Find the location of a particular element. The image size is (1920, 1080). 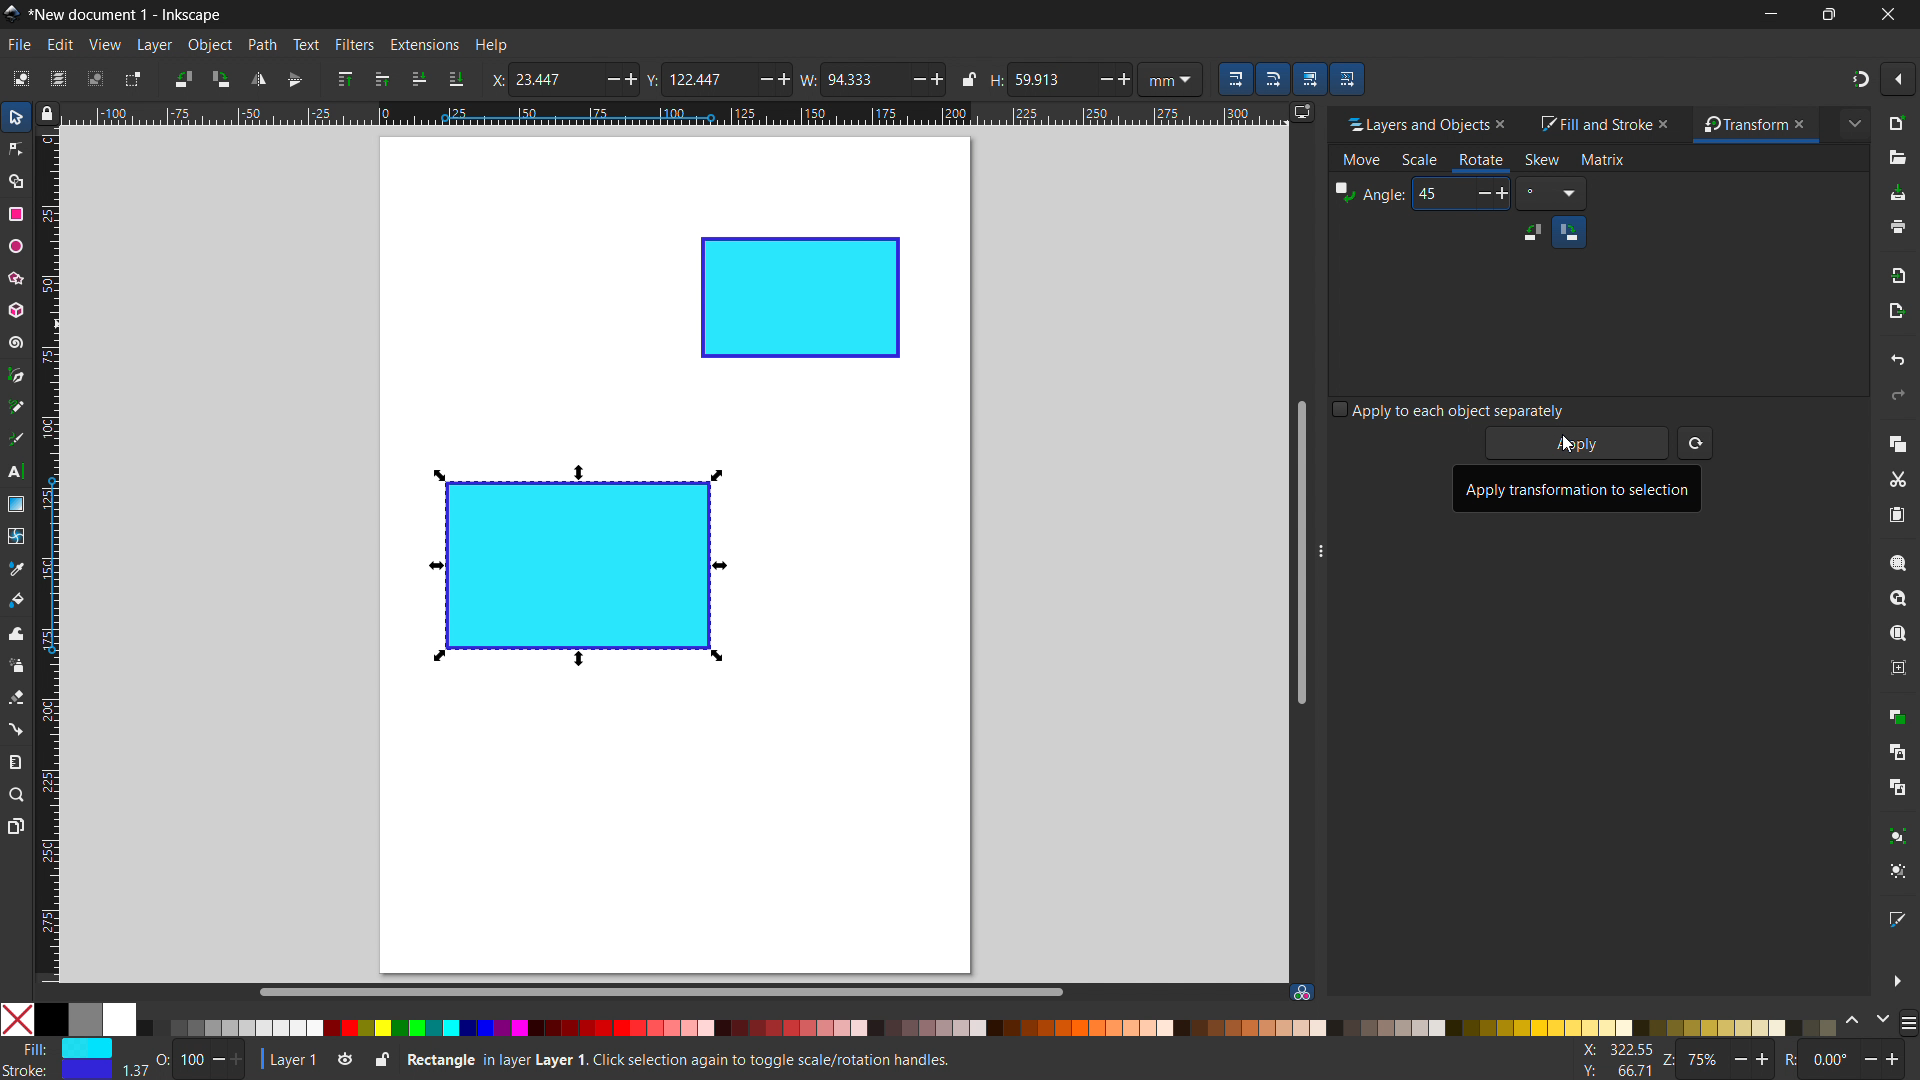

import is located at coordinates (1900, 274).